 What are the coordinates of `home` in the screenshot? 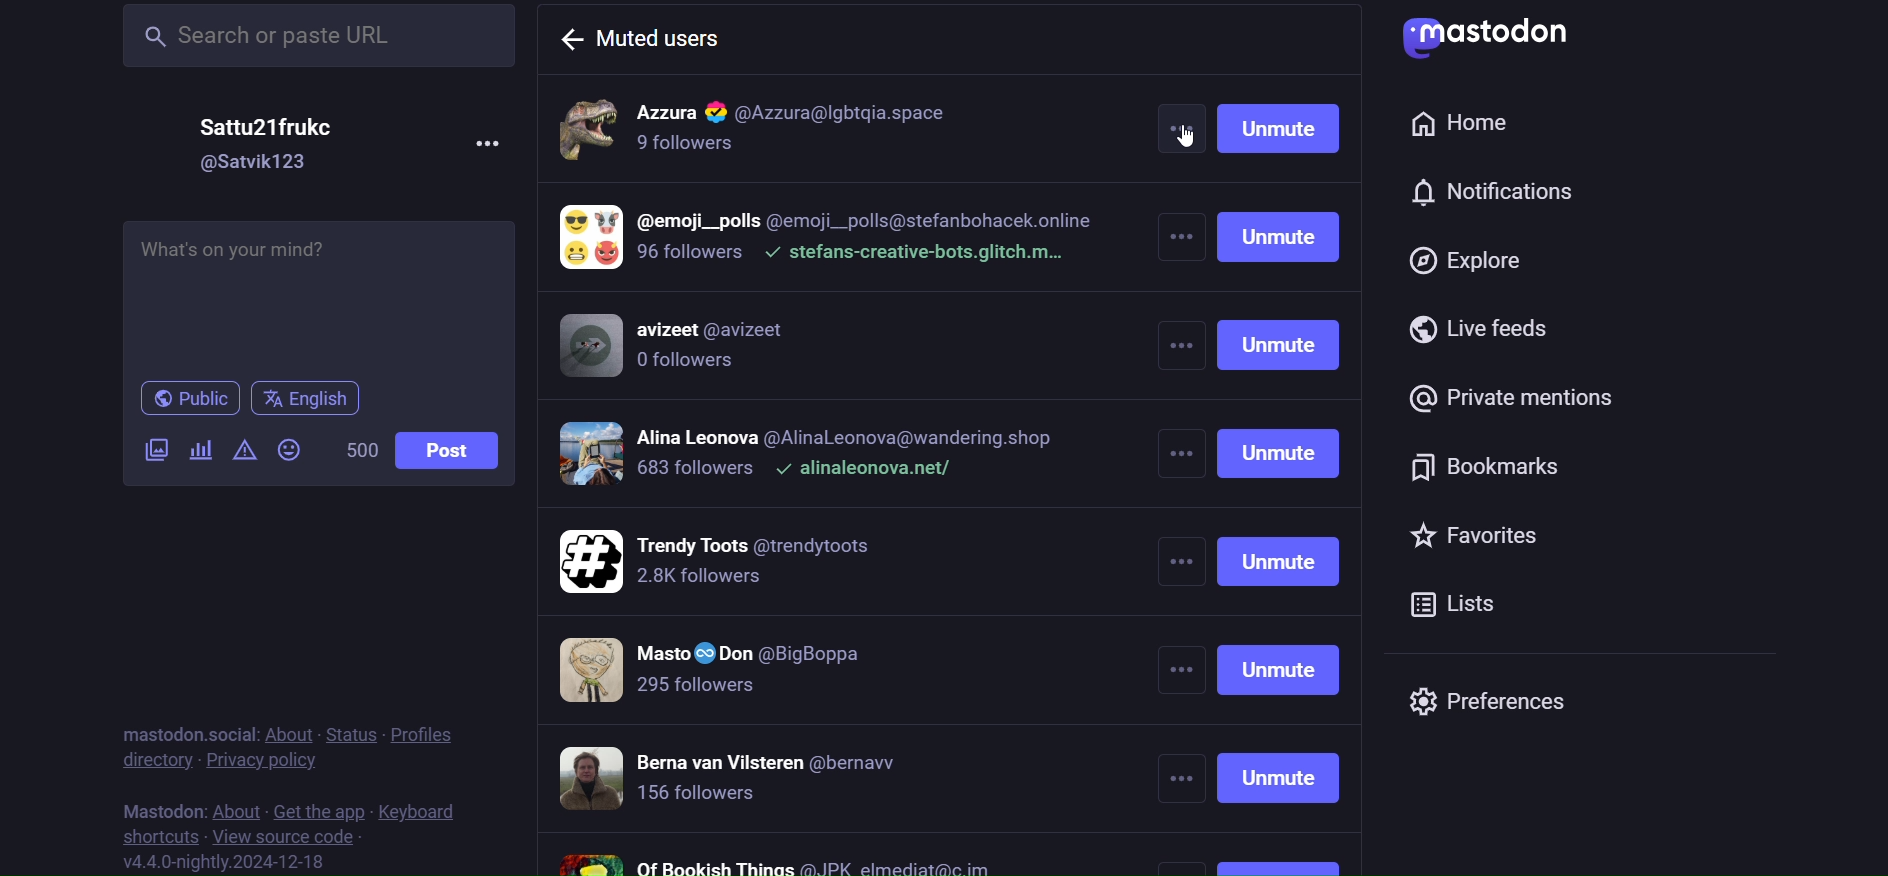 It's located at (1474, 123).